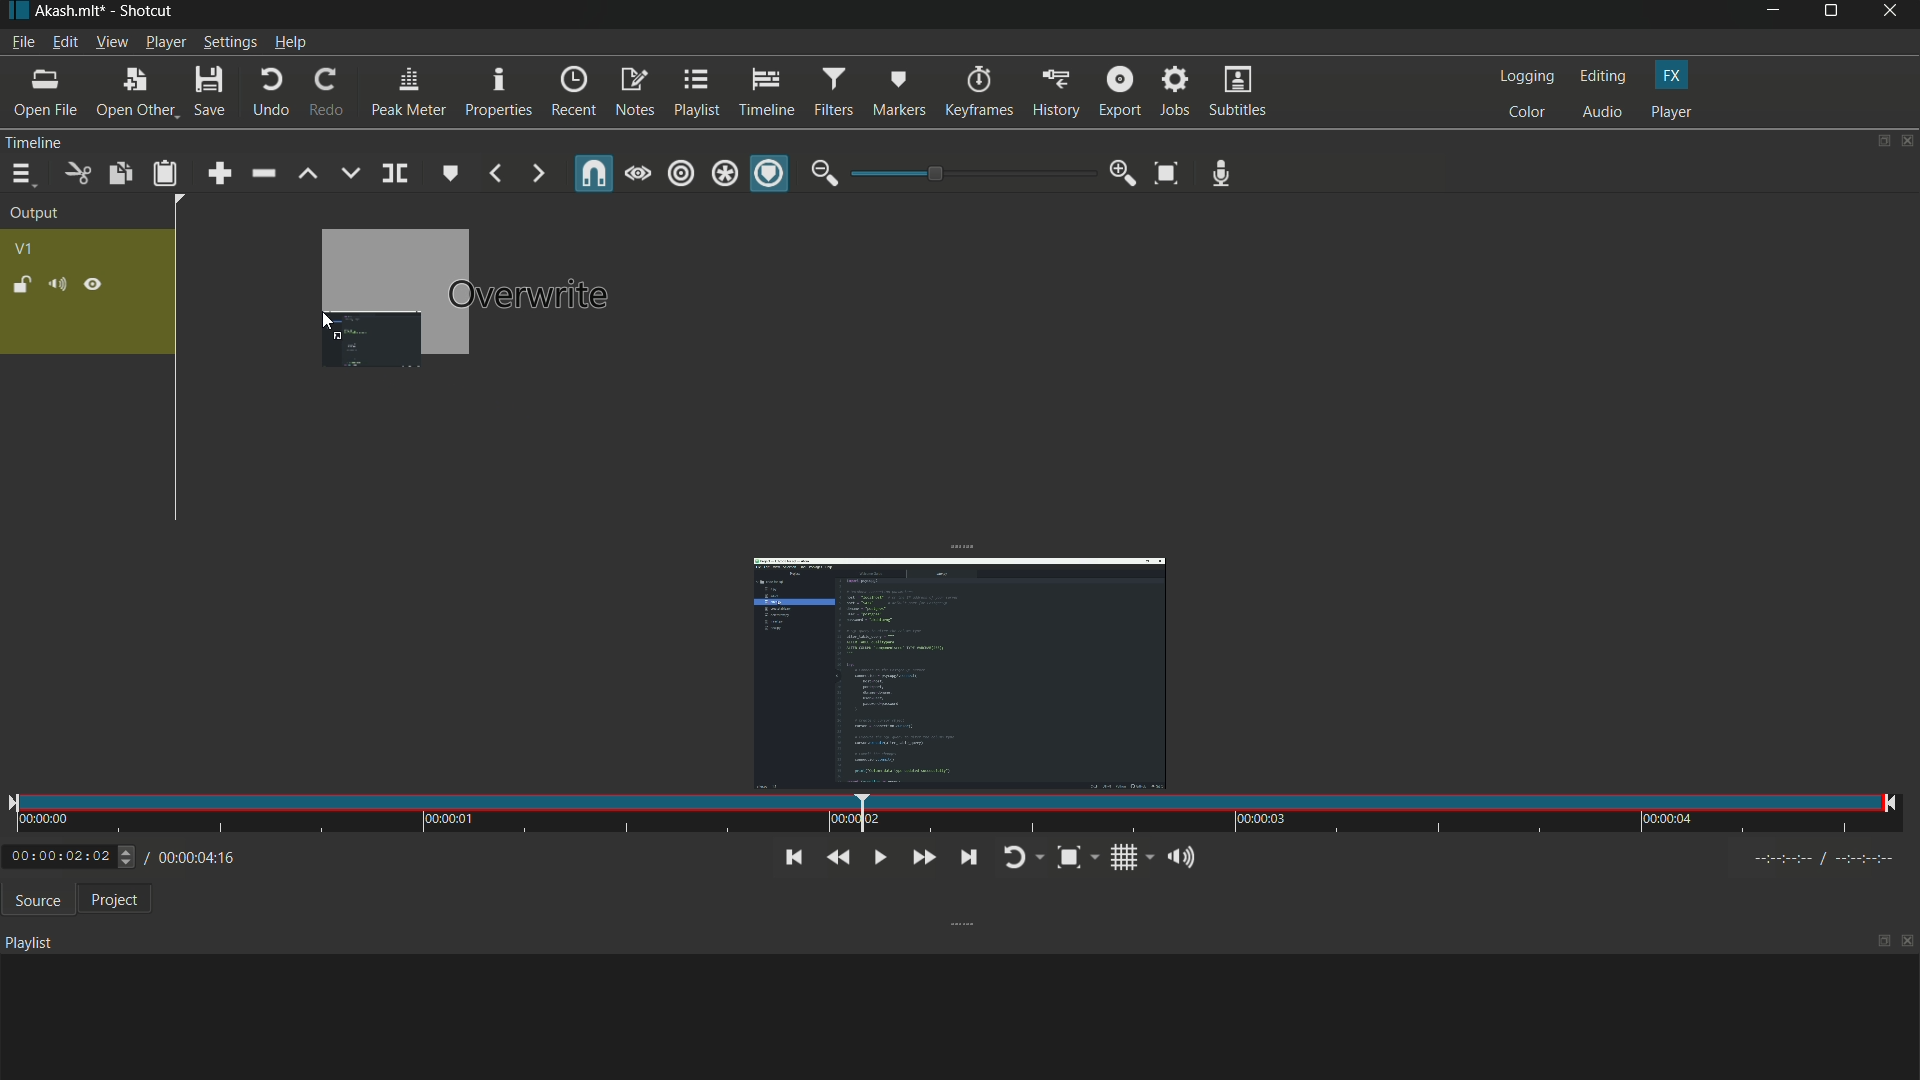 The height and width of the screenshot is (1080, 1920). What do you see at coordinates (635, 94) in the screenshot?
I see `notes` at bounding box center [635, 94].